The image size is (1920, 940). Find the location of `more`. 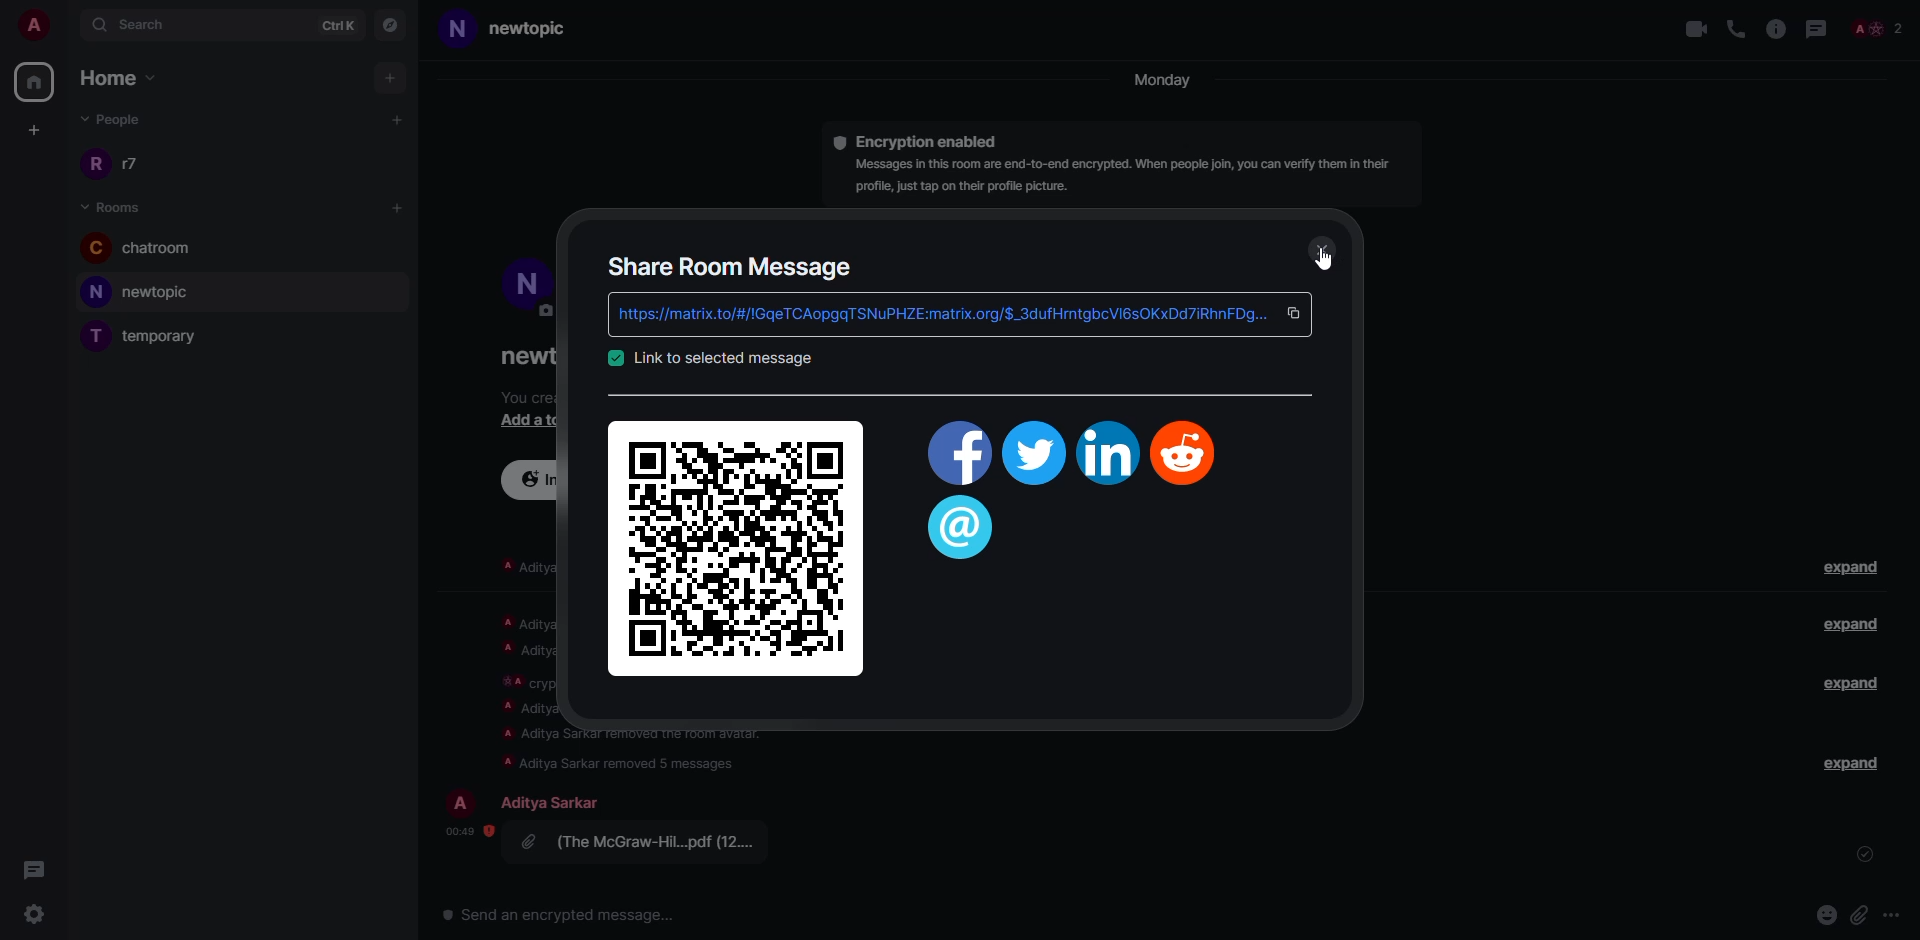

more is located at coordinates (1890, 914).